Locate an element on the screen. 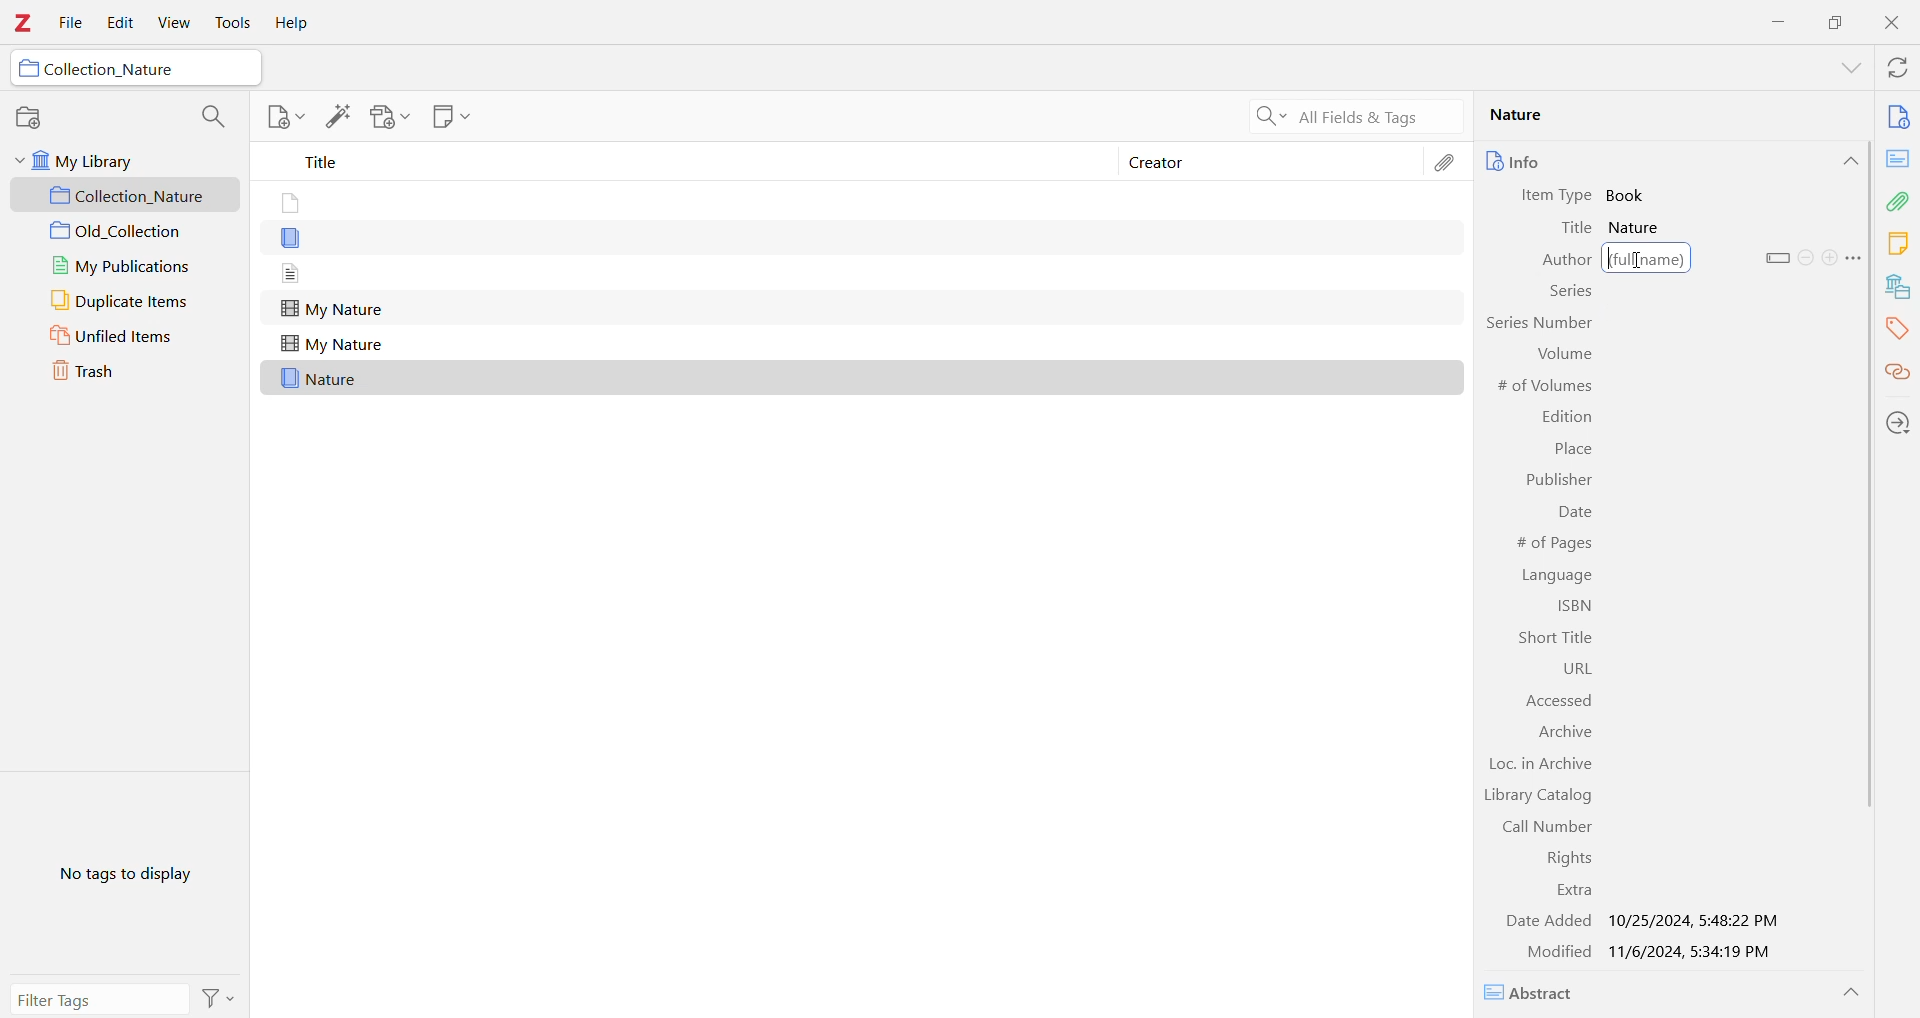  Add Note is located at coordinates (284, 116).